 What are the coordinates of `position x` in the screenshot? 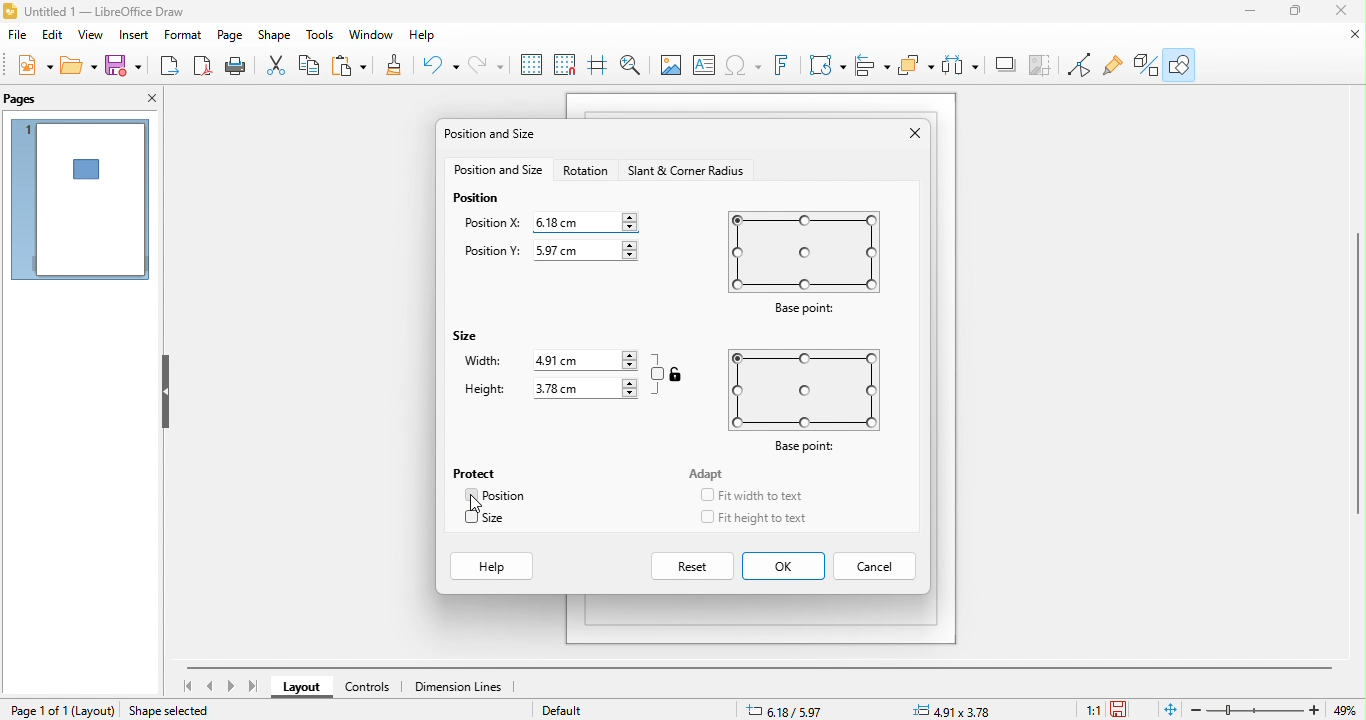 It's located at (491, 221).